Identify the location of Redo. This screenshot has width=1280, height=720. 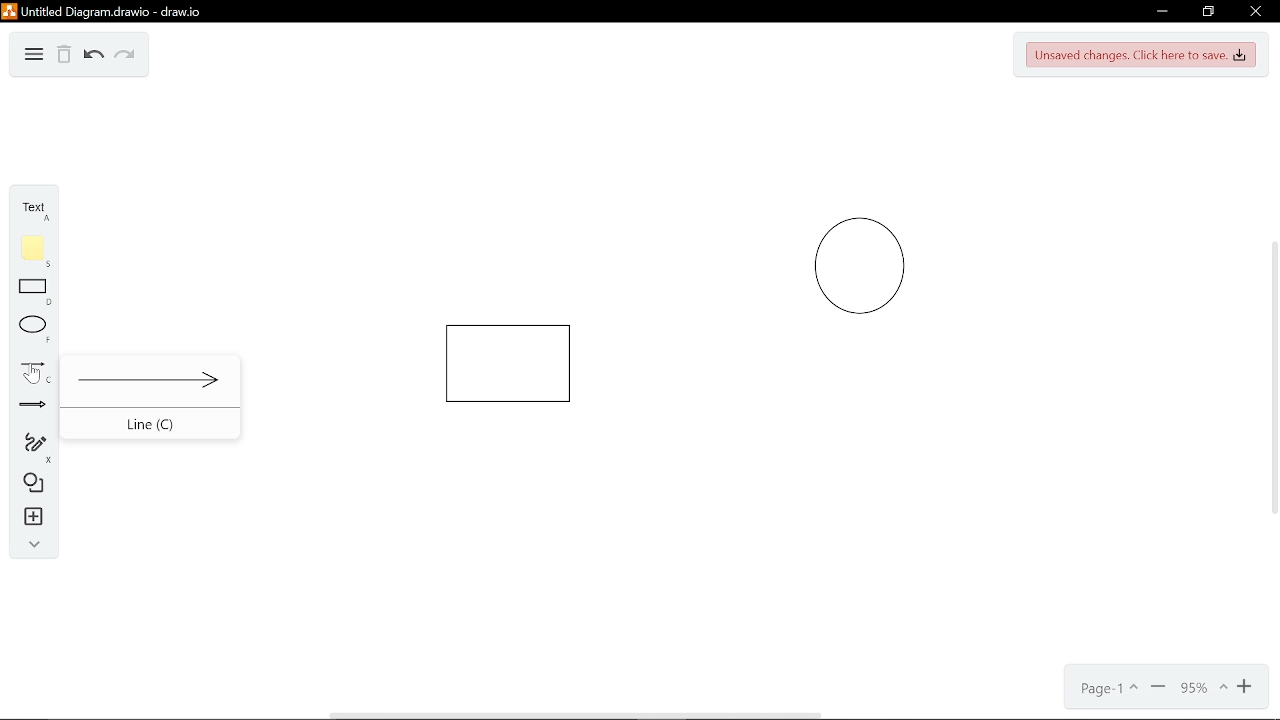
(126, 56).